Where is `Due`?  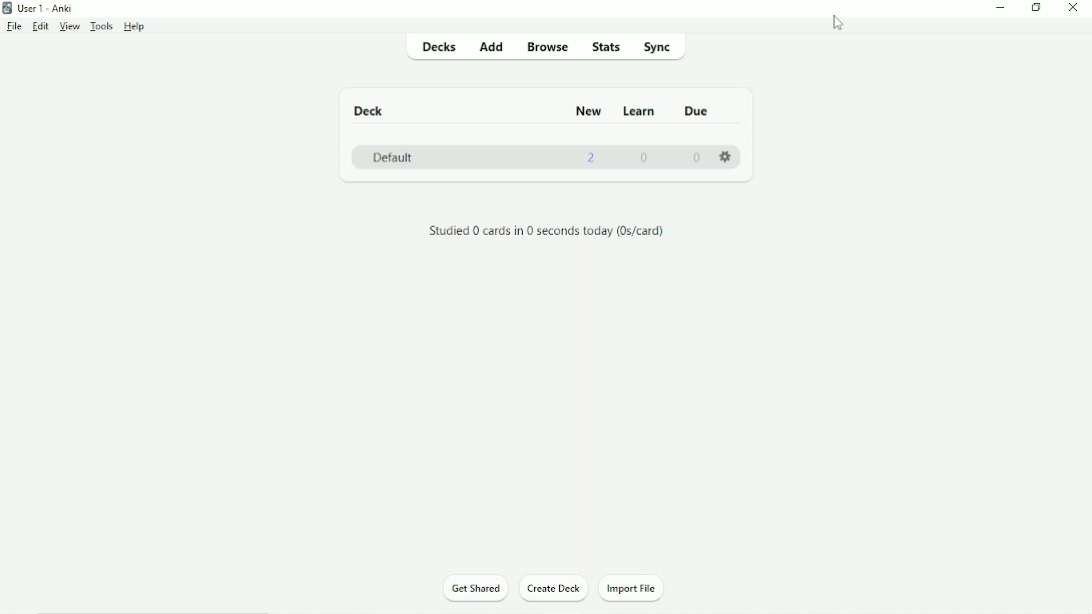
Due is located at coordinates (697, 111).